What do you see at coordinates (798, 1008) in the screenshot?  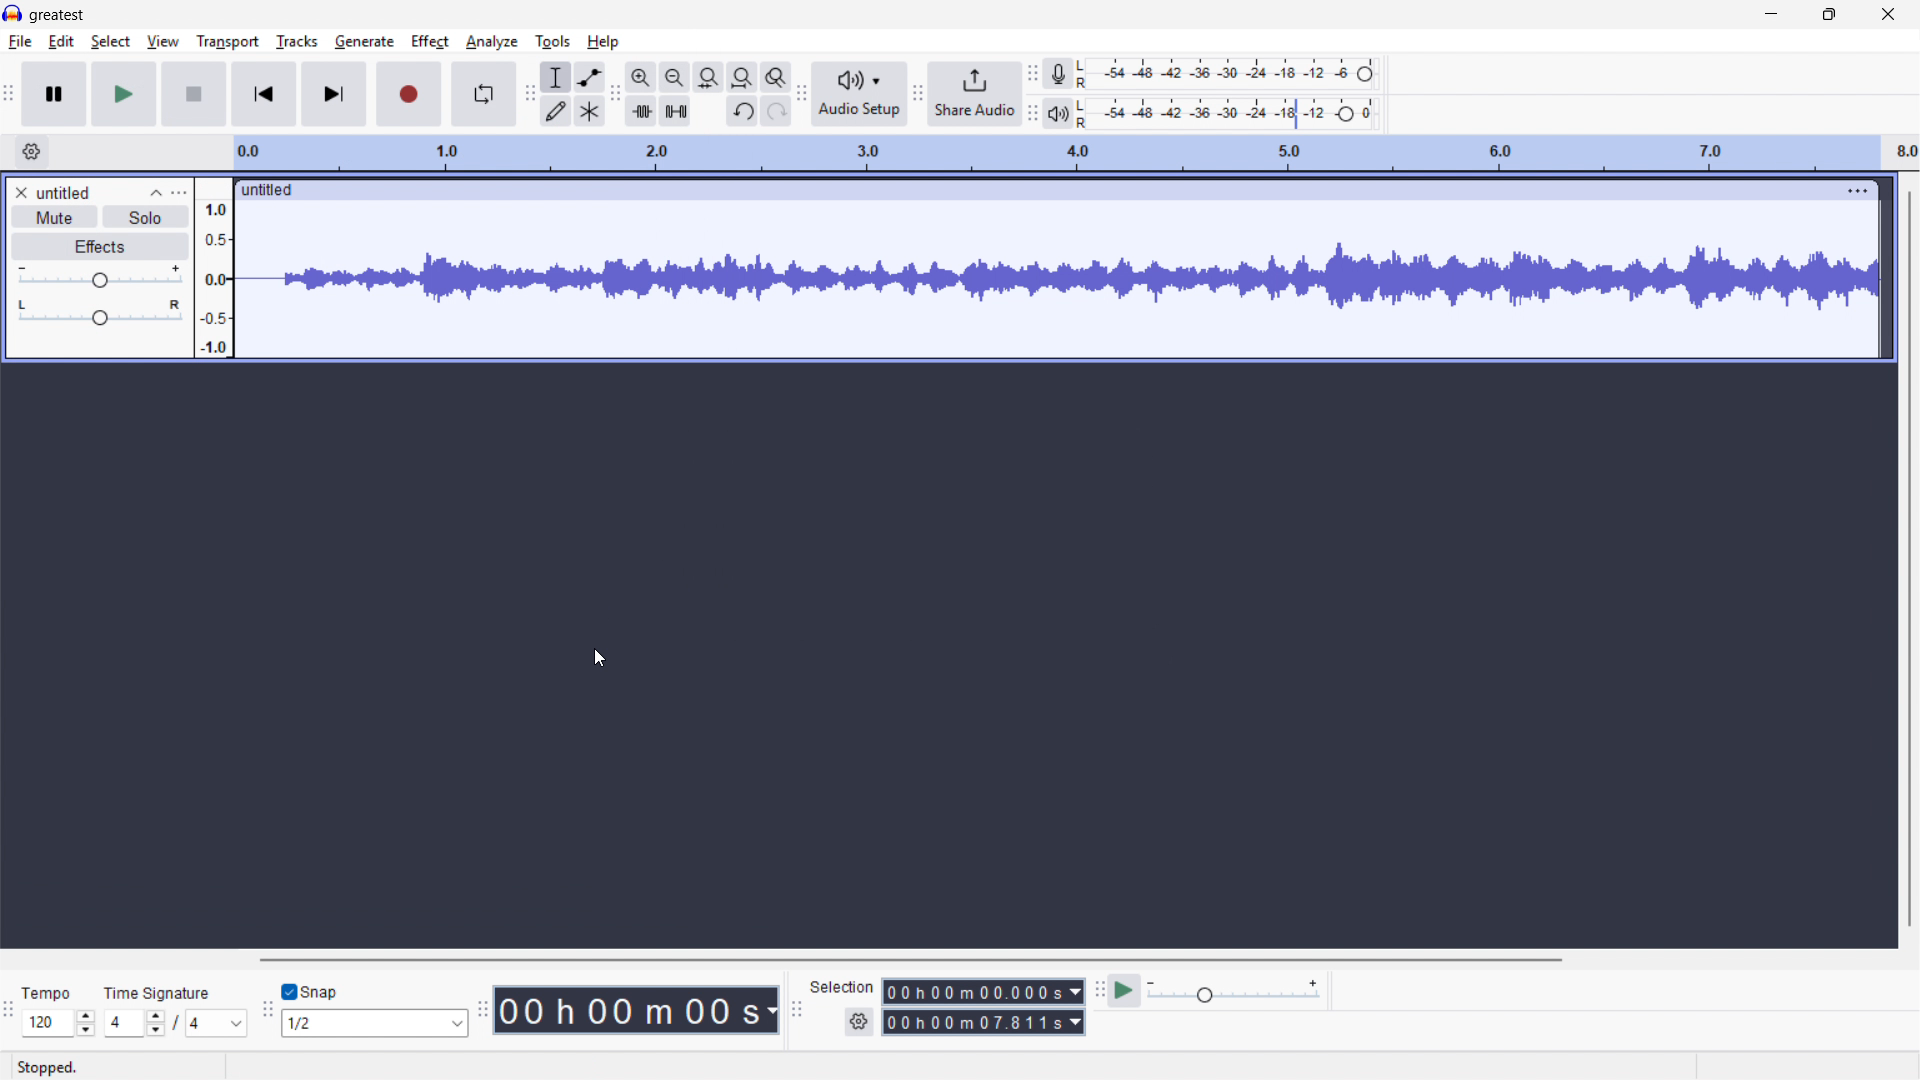 I see `selection toolbar` at bounding box center [798, 1008].